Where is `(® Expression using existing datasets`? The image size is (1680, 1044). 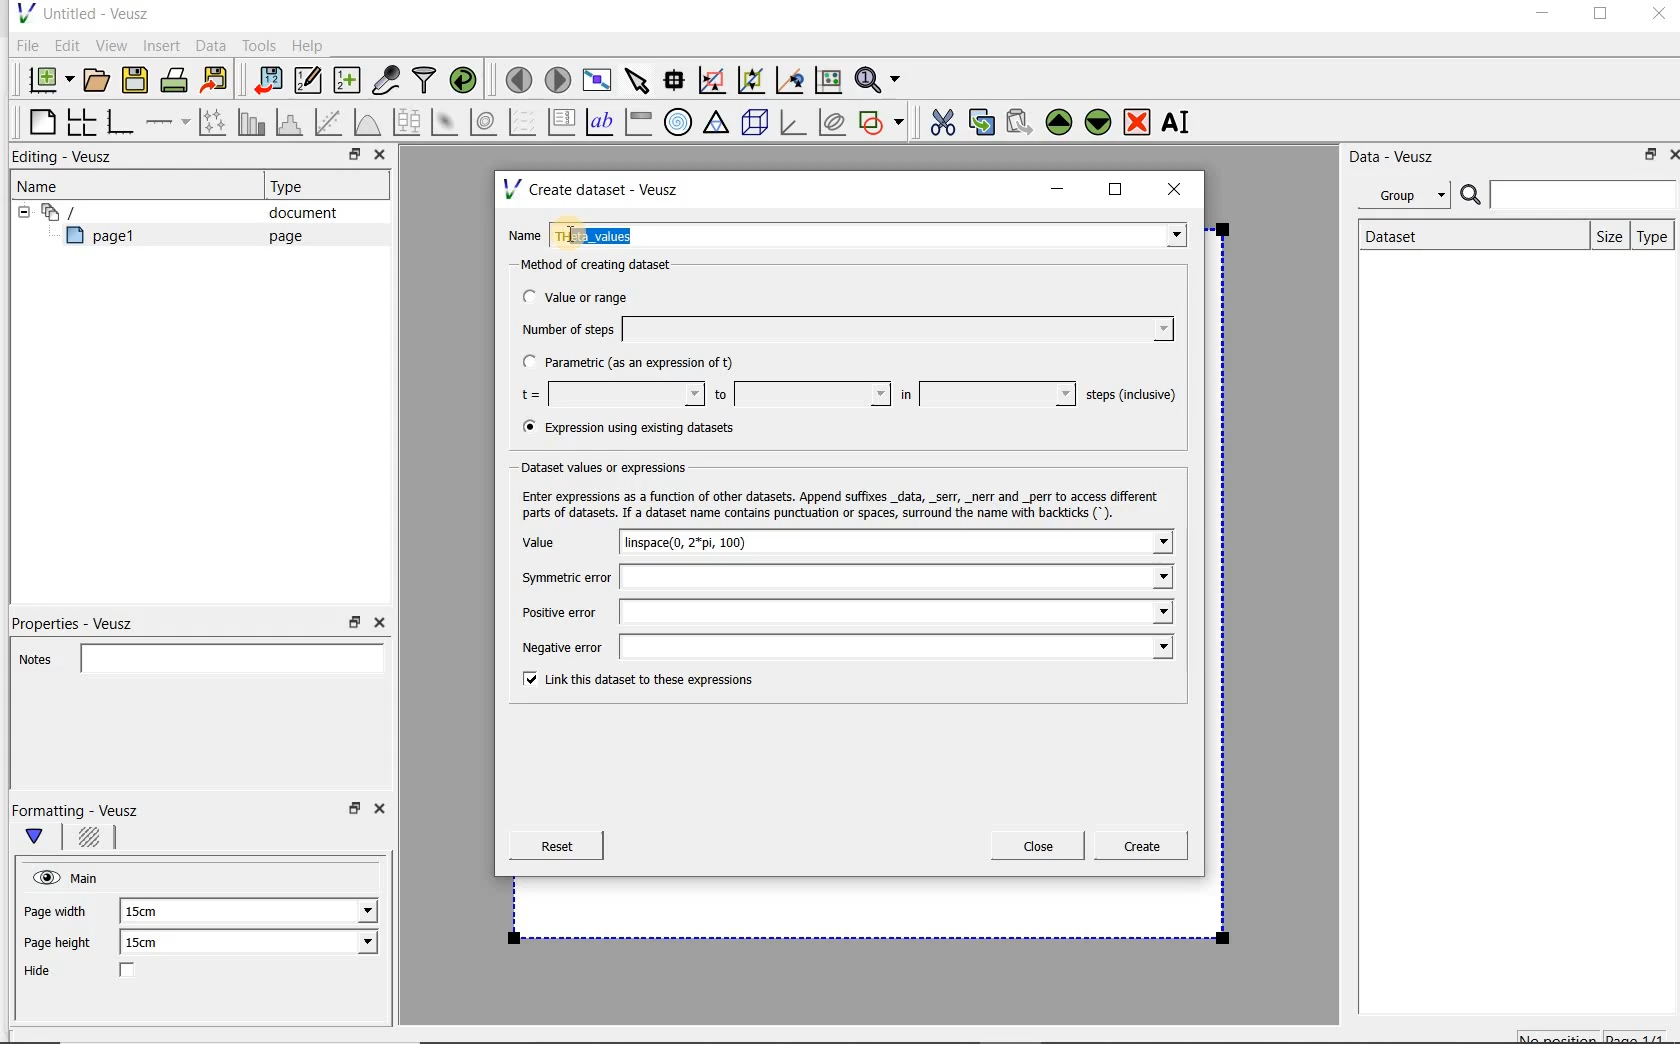 (® Expression using existing datasets is located at coordinates (643, 428).